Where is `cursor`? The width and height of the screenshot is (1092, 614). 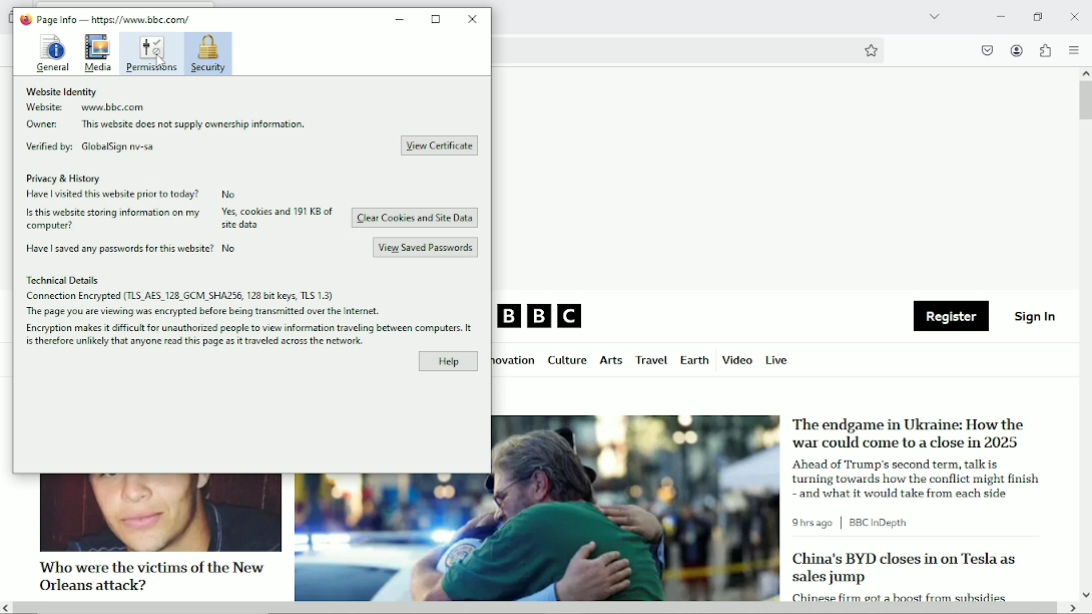
cursor is located at coordinates (161, 61).